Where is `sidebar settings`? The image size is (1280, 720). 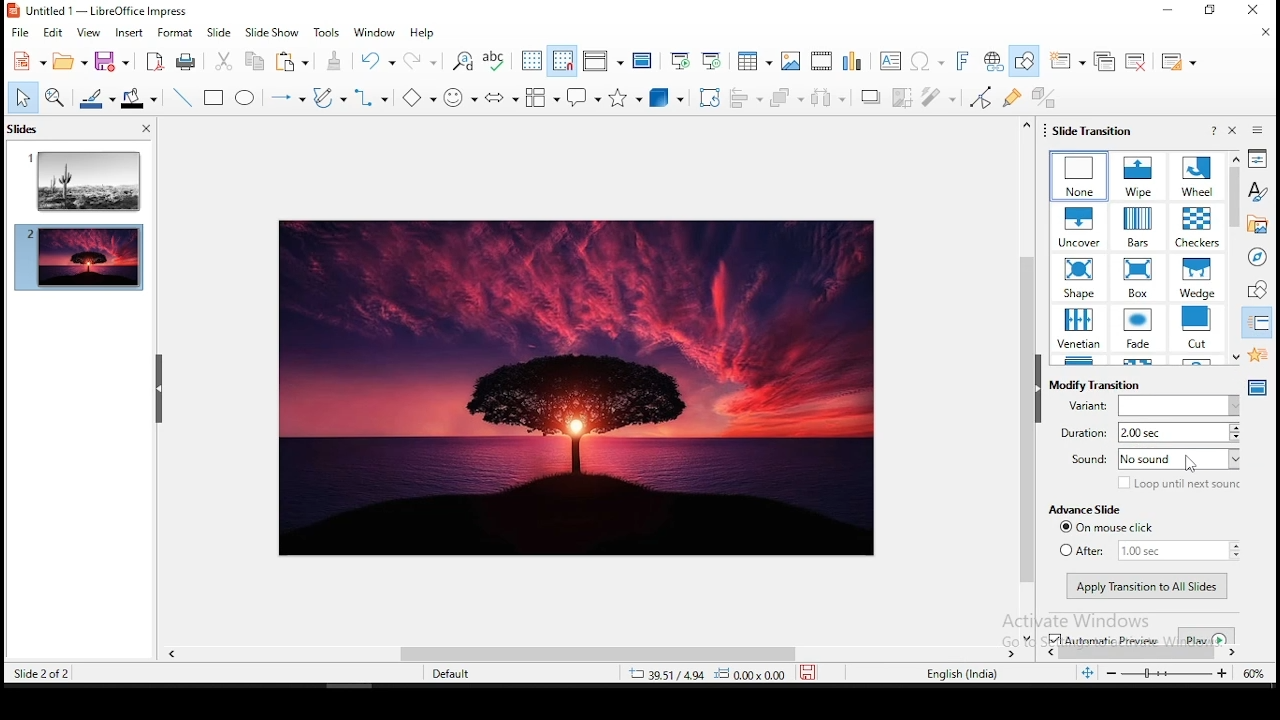 sidebar settings is located at coordinates (1255, 131).